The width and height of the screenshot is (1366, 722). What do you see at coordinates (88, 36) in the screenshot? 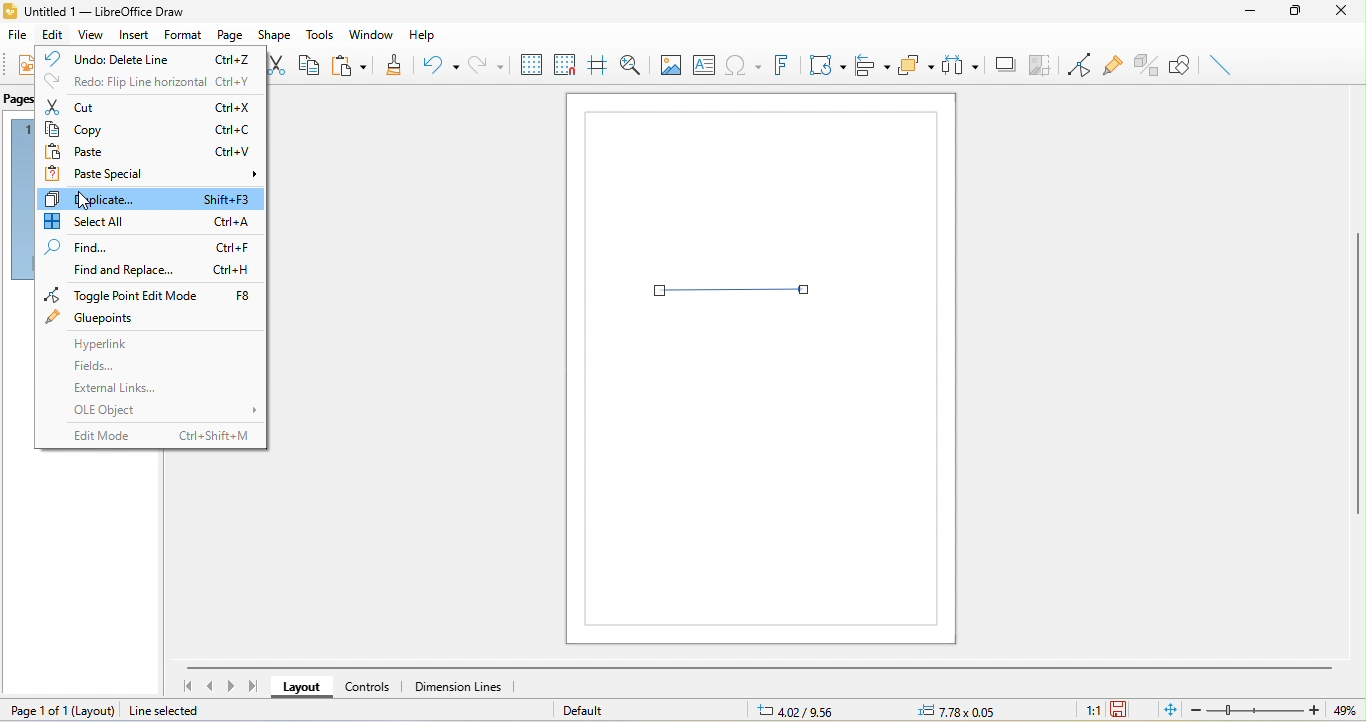
I see `view` at bounding box center [88, 36].